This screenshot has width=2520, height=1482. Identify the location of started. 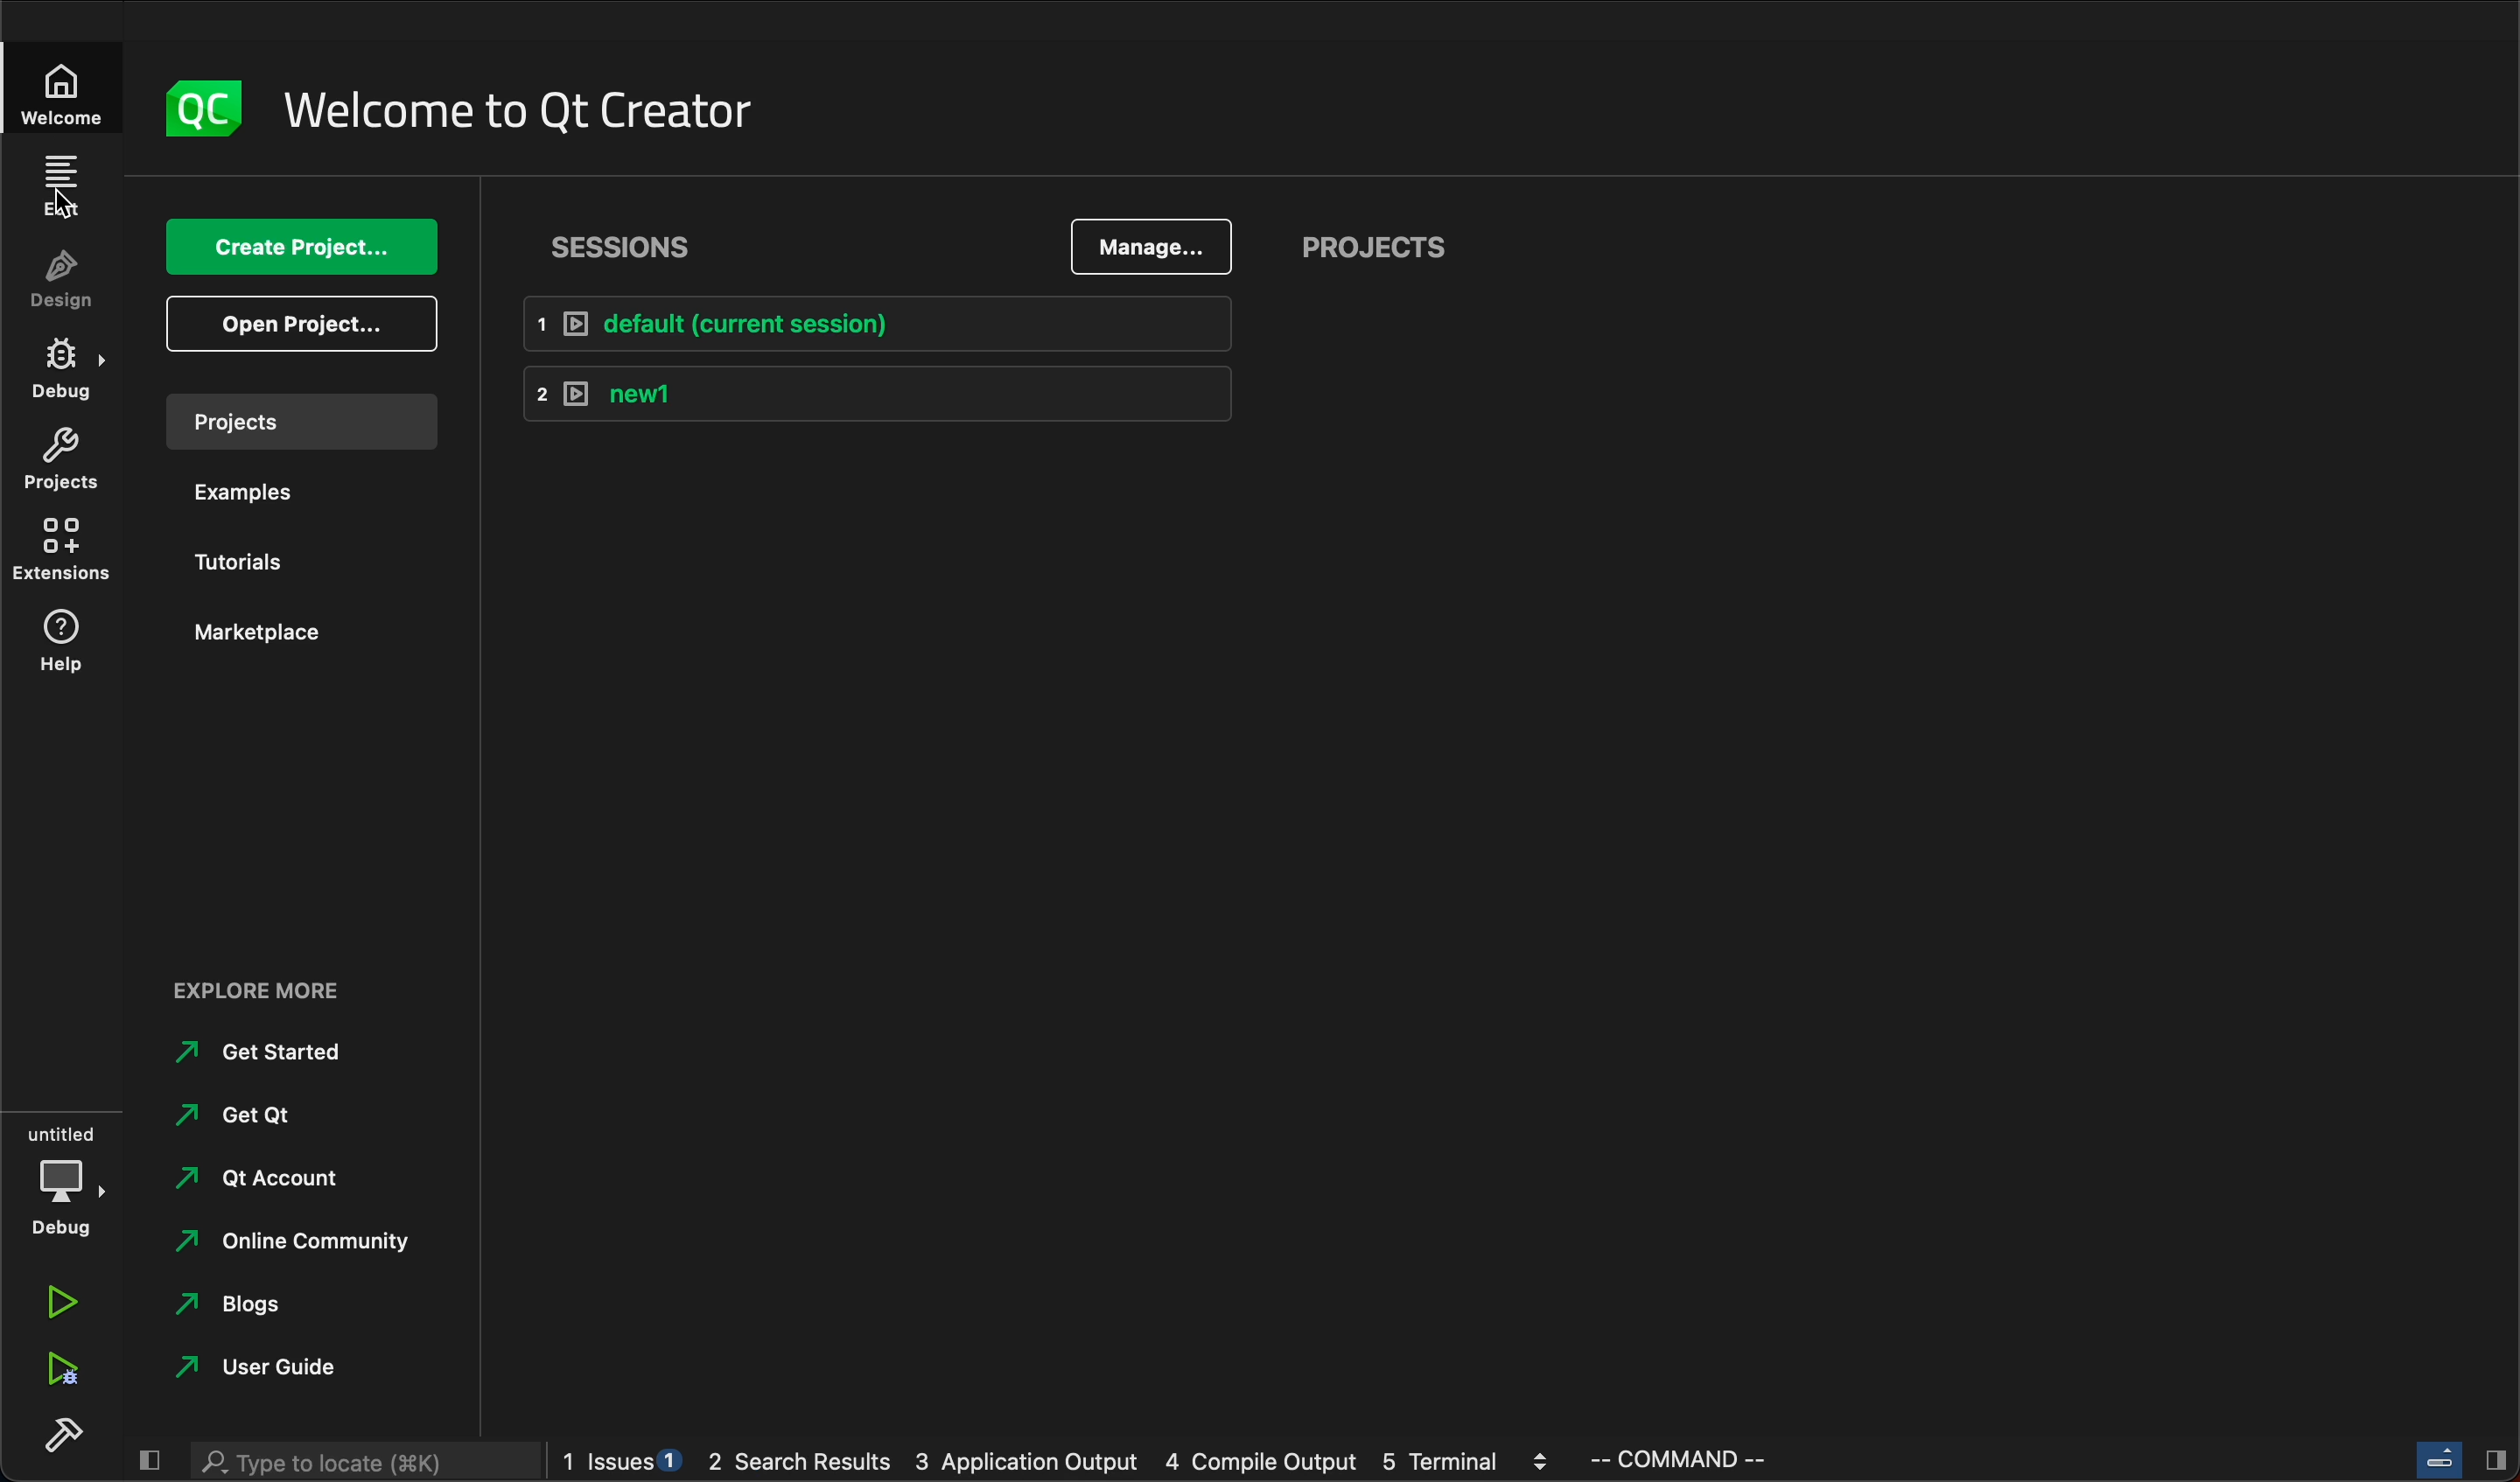
(254, 1055).